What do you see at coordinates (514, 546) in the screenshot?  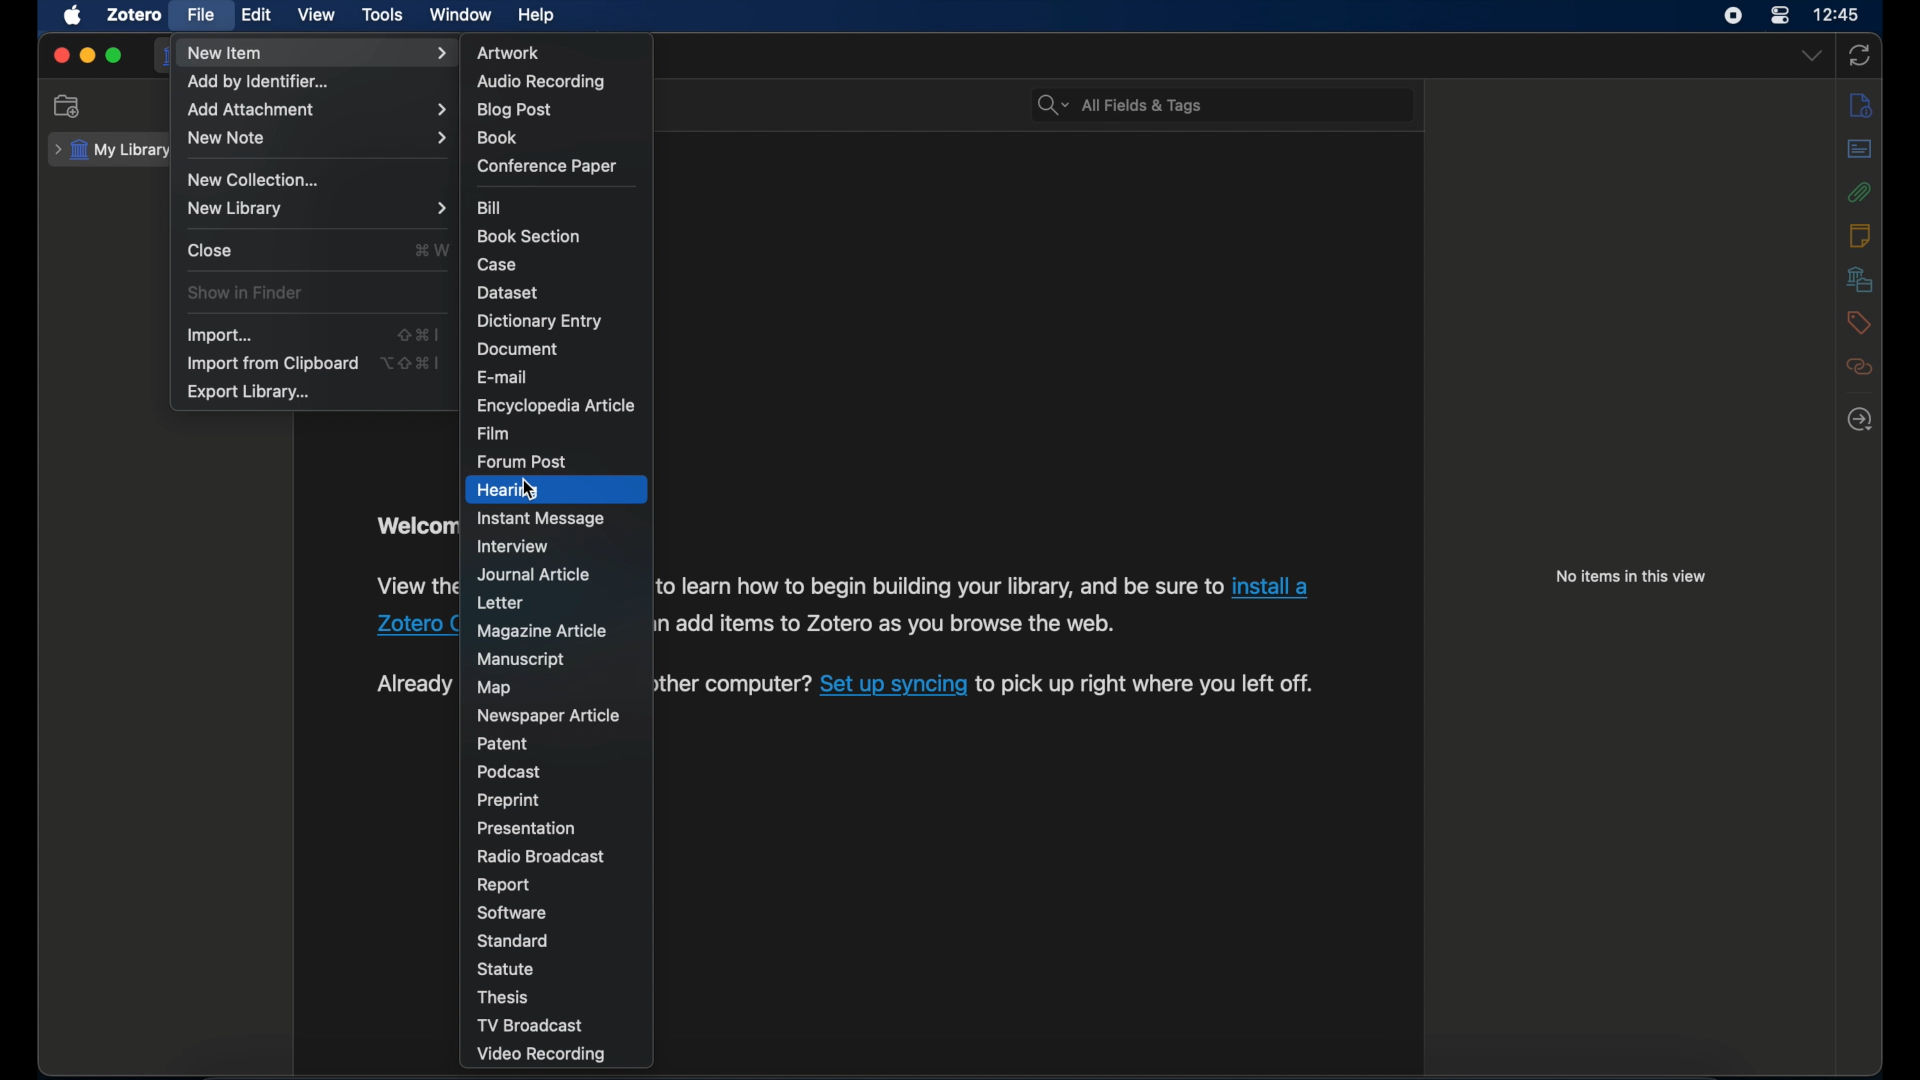 I see `interview` at bounding box center [514, 546].